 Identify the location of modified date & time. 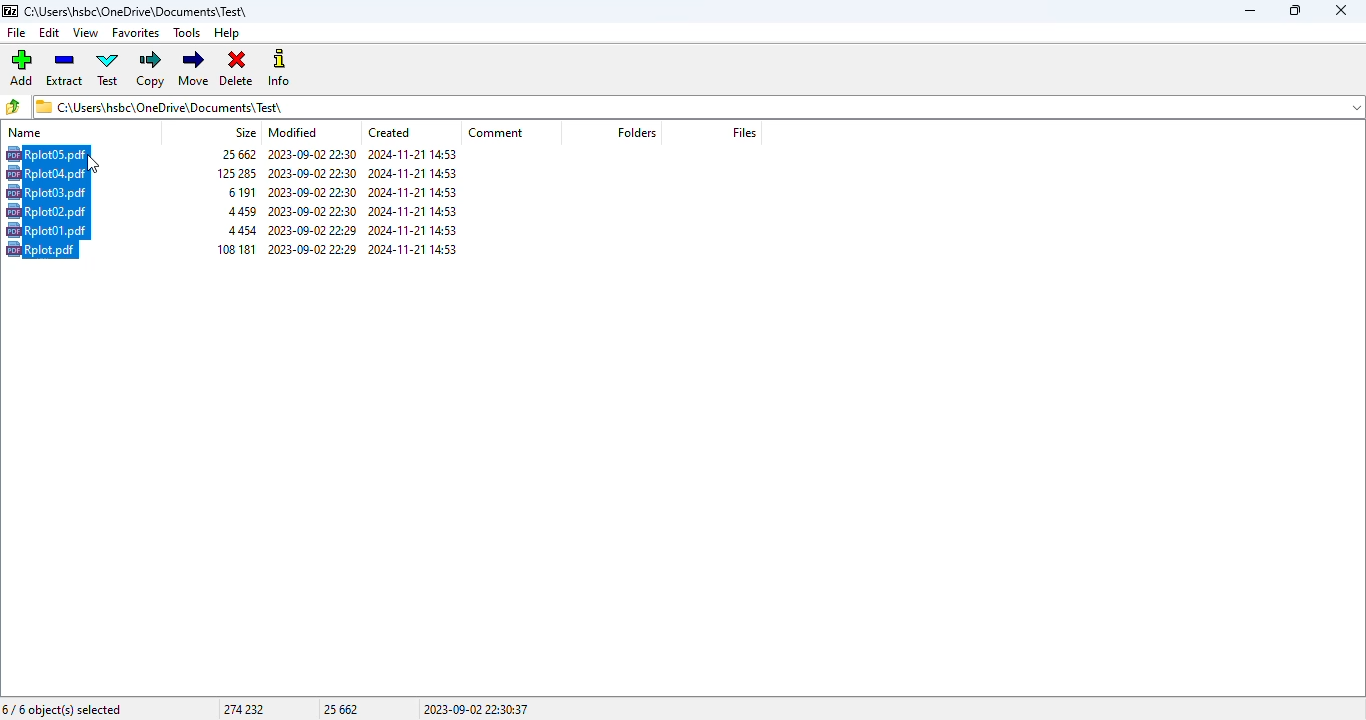
(312, 192).